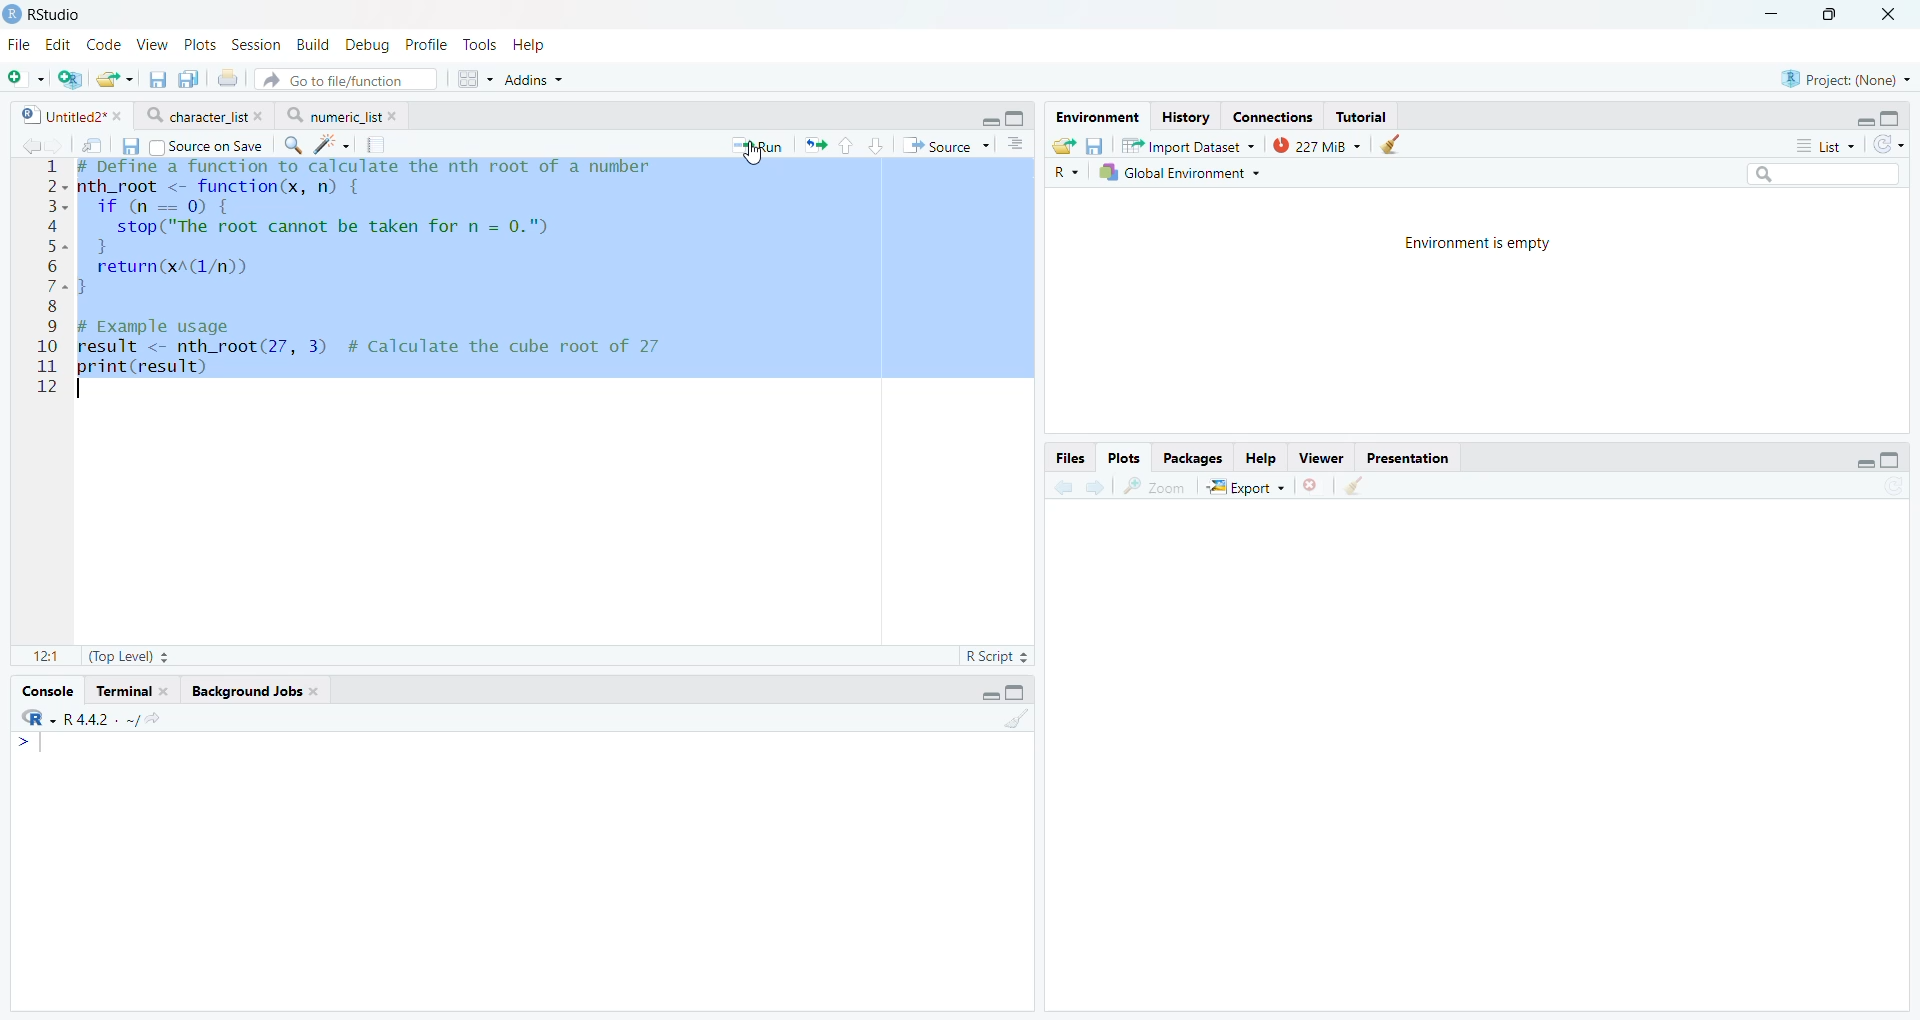 The width and height of the screenshot is (1920, 1020). Describe the element at coordinates (1185, 117) in the screenshot. I see `History` at that location.